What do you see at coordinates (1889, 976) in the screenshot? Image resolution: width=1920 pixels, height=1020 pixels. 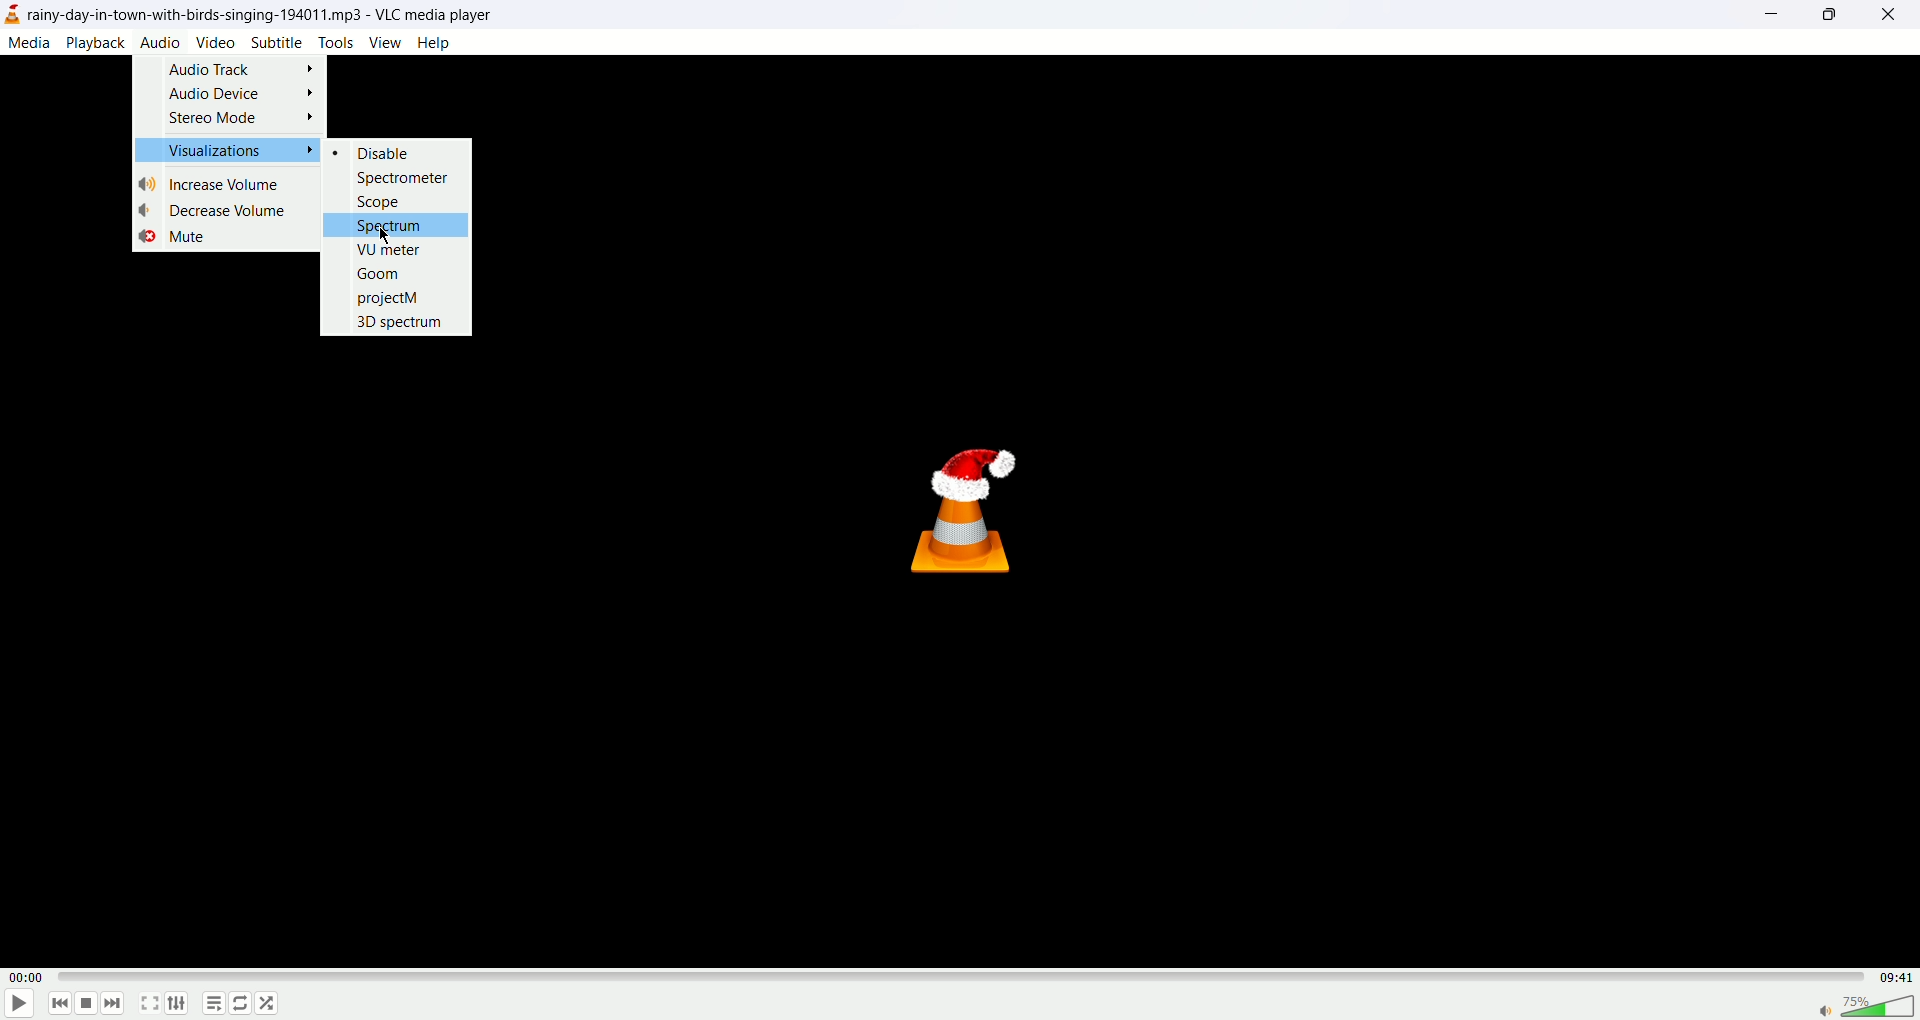 I see `total time` at bounding box center [1889, 976].